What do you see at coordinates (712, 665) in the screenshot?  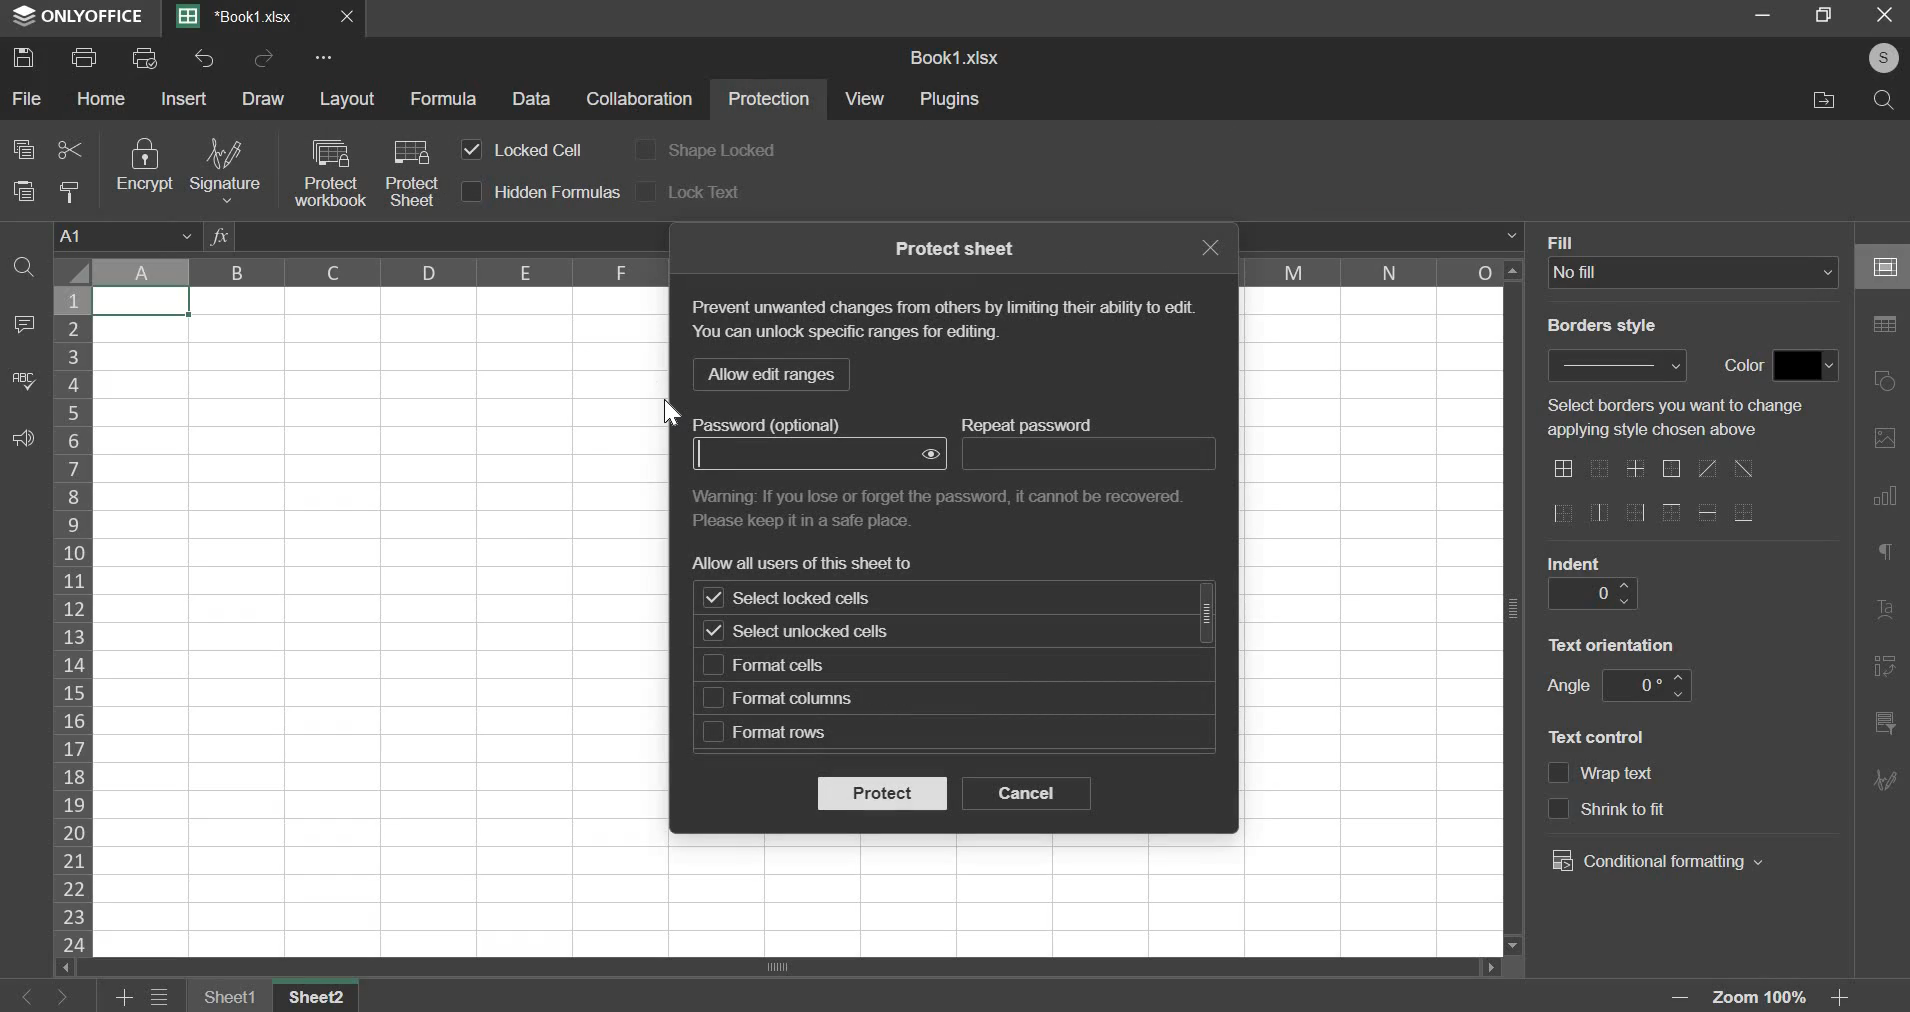 I see `checkbox` at bounding box center [712, 665].